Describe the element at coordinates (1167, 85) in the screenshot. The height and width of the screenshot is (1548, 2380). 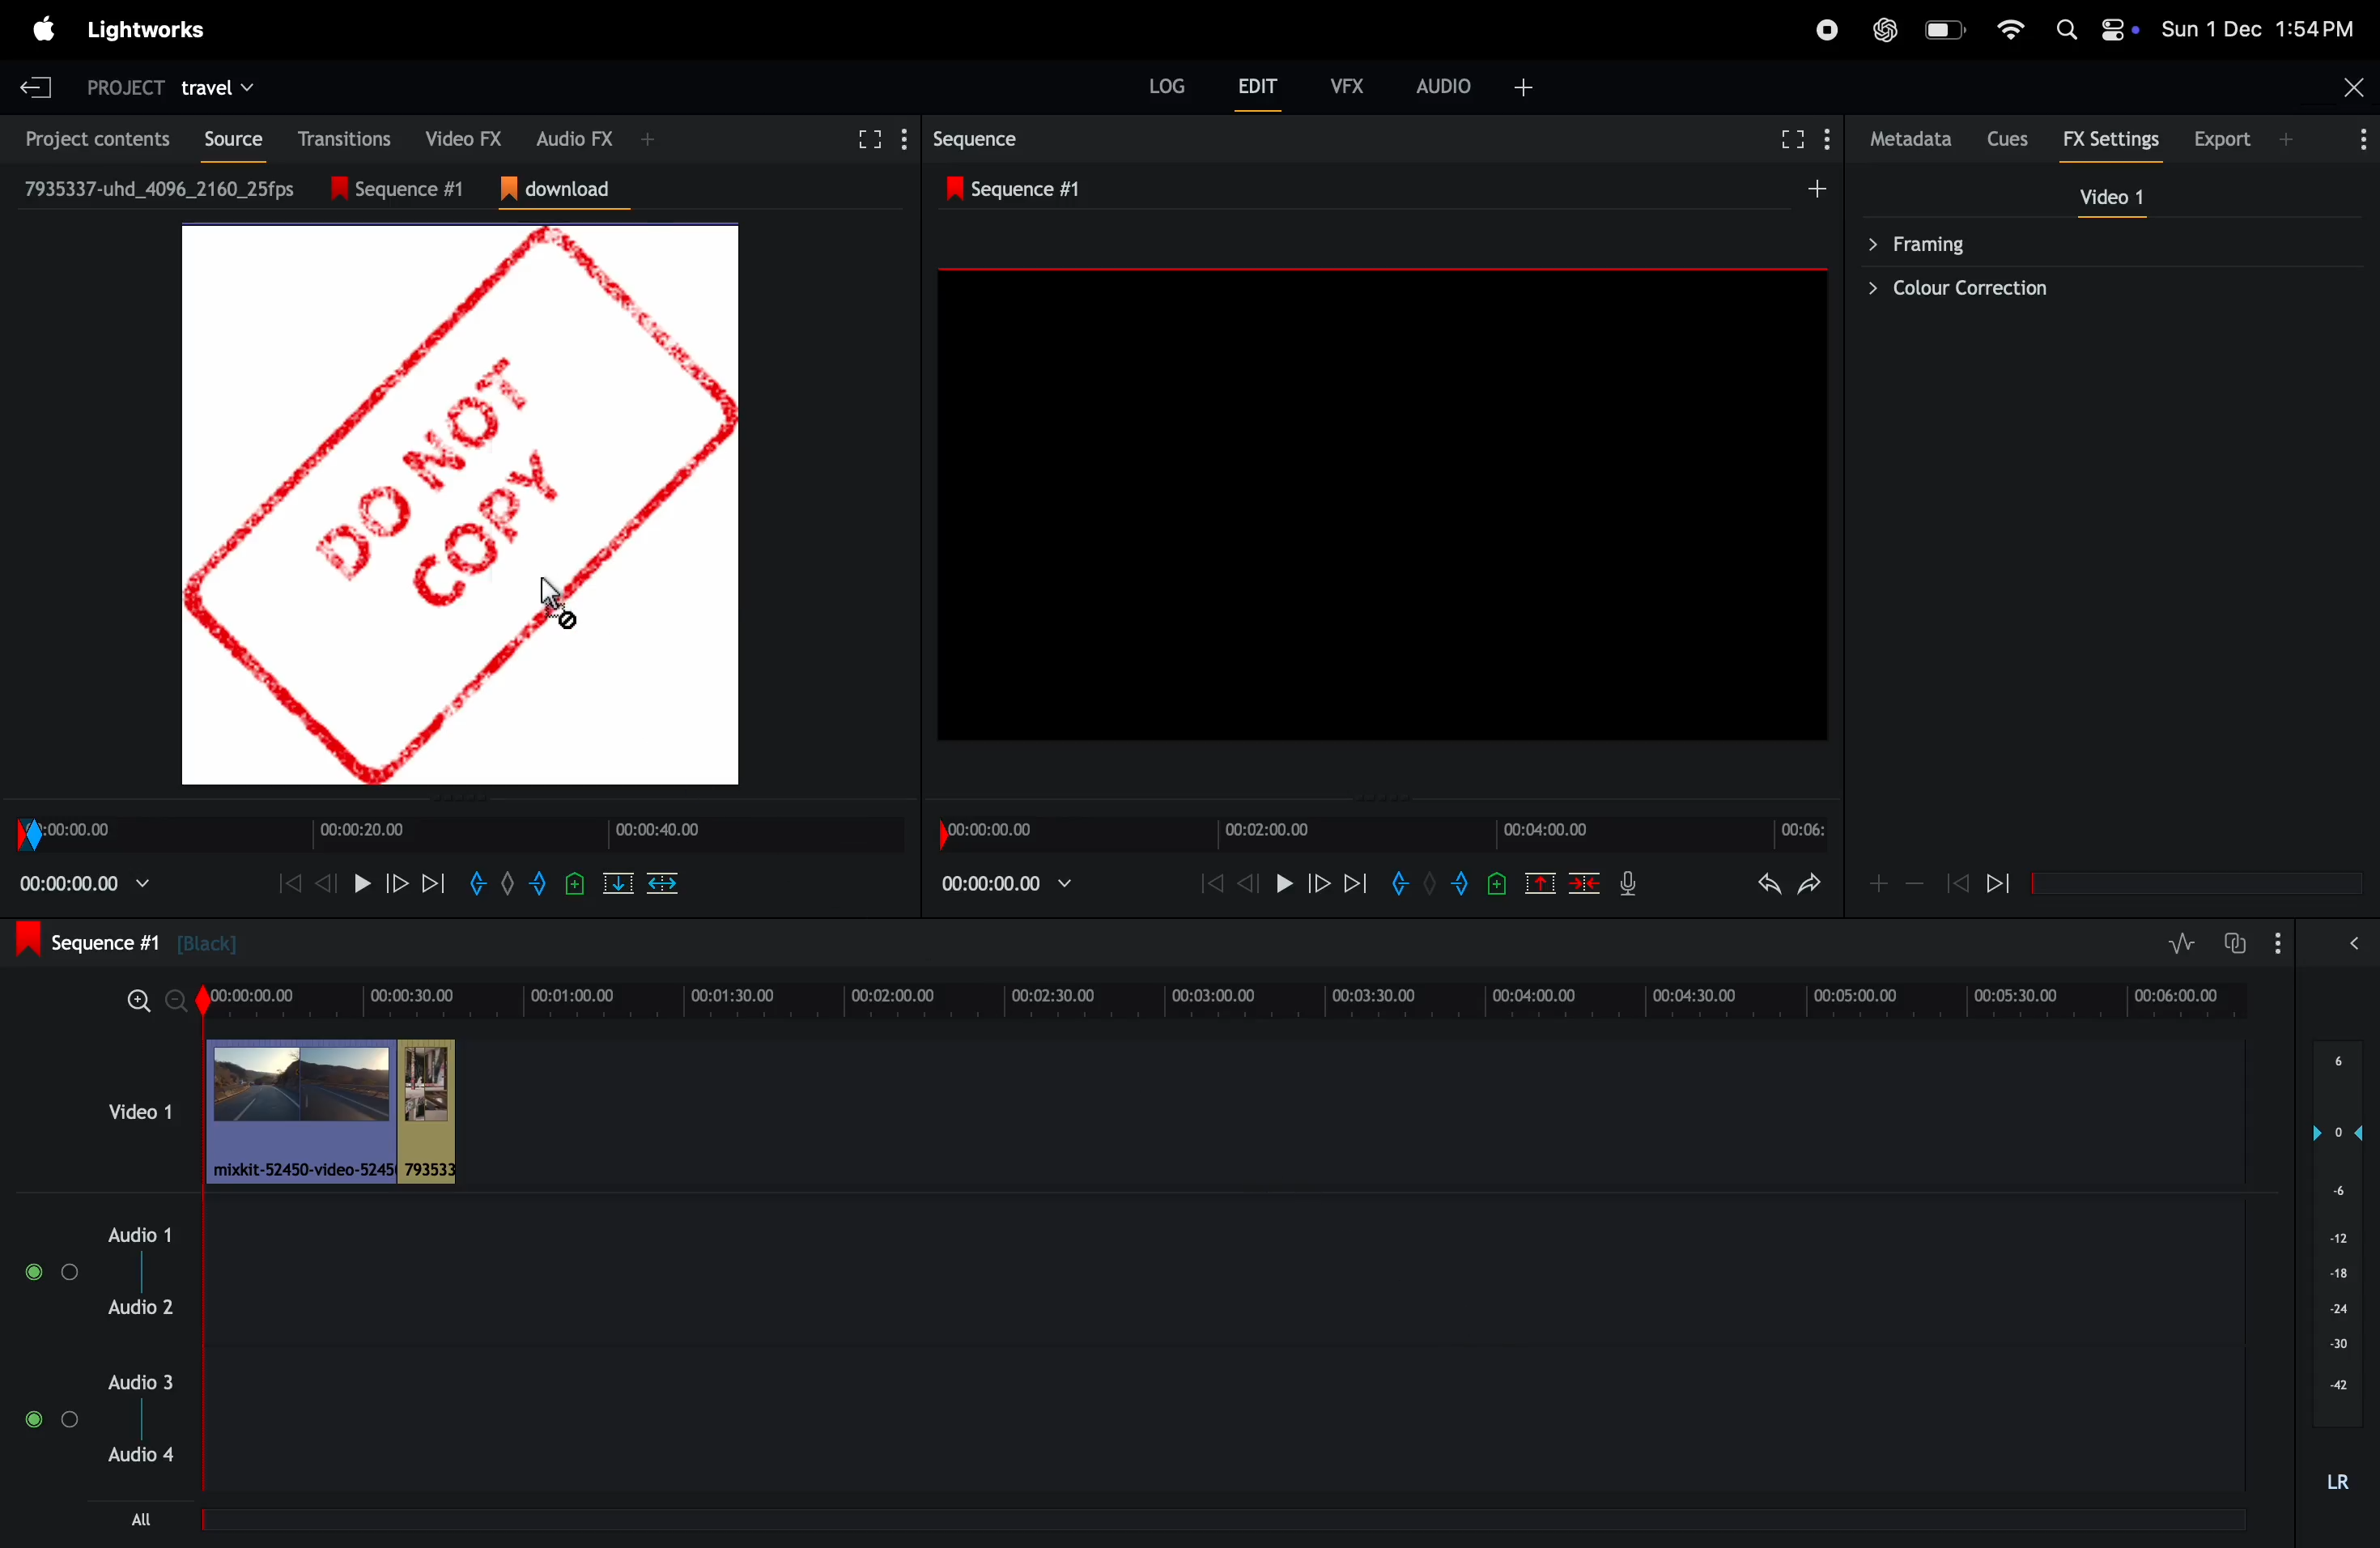
I see `log` at that location.